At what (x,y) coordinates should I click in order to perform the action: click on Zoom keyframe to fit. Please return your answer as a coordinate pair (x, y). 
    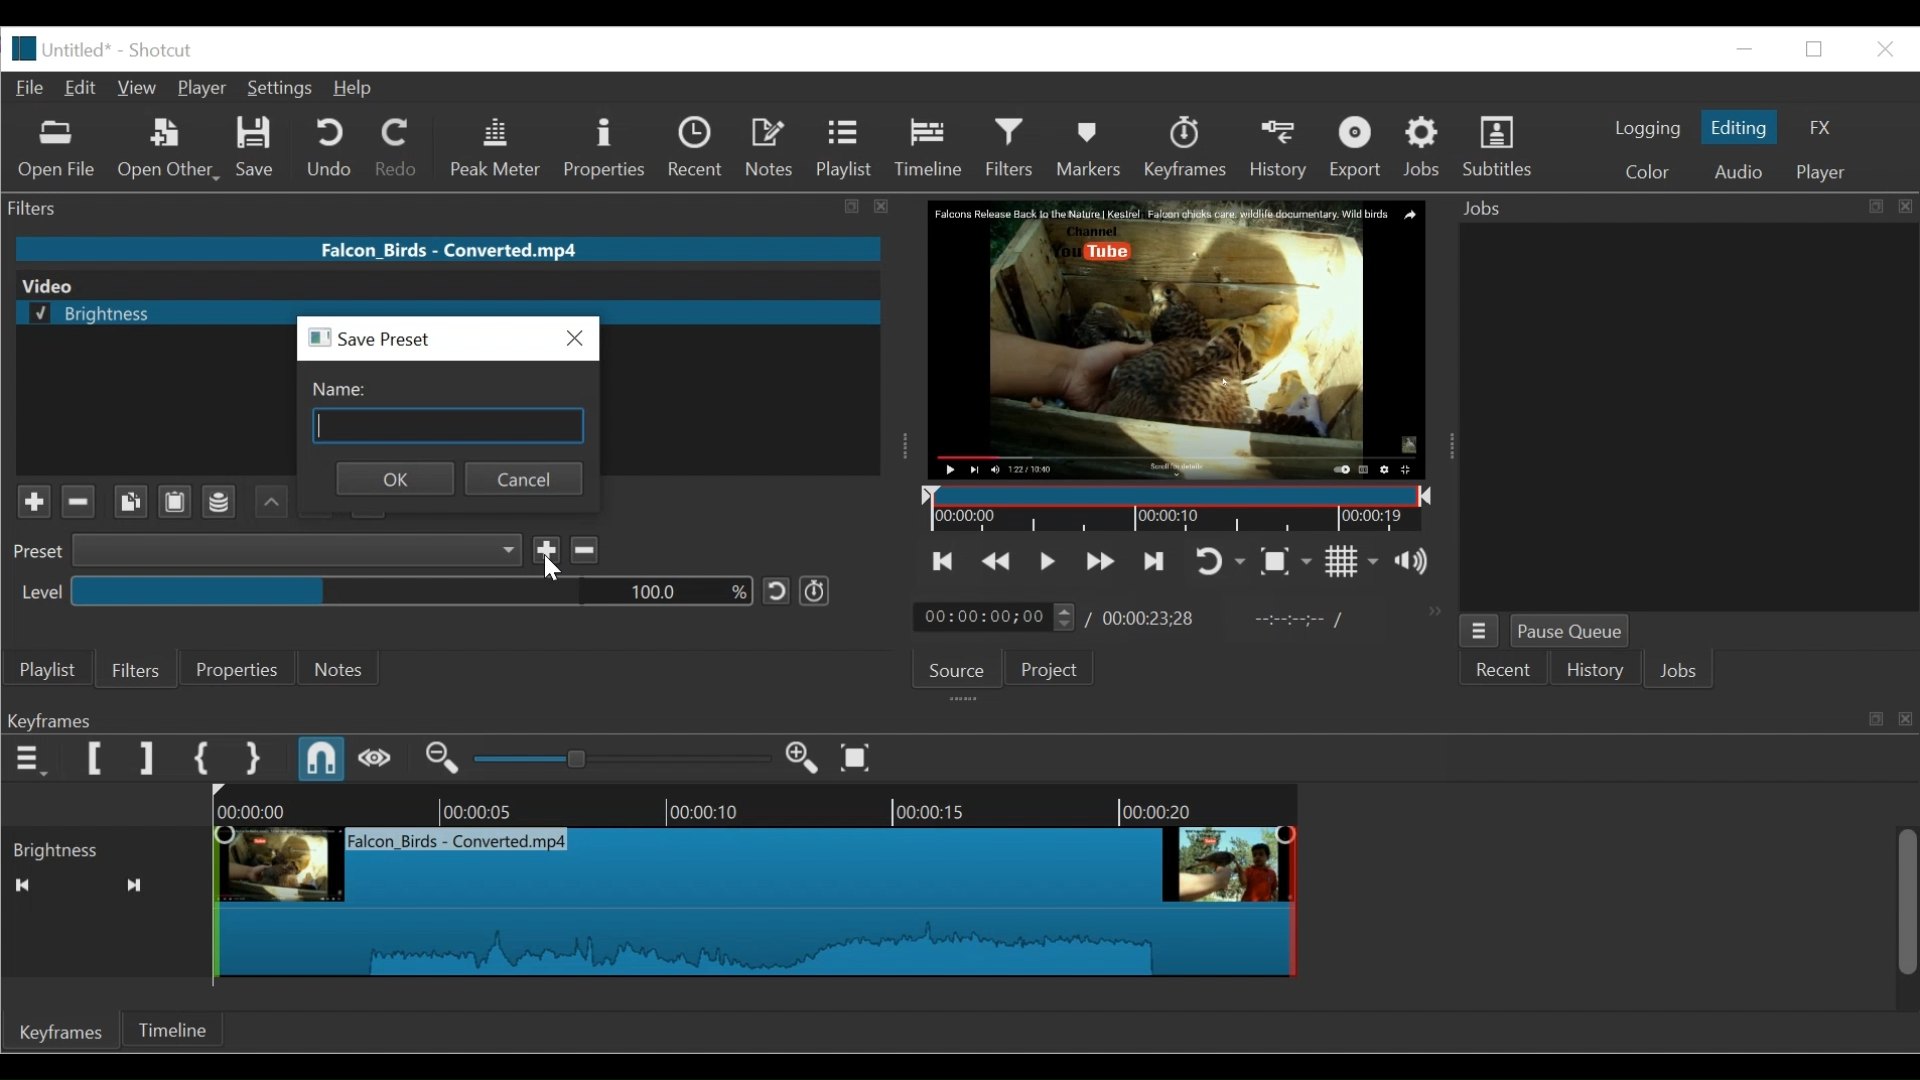
    Looking at the image, I should click on (861, 756).